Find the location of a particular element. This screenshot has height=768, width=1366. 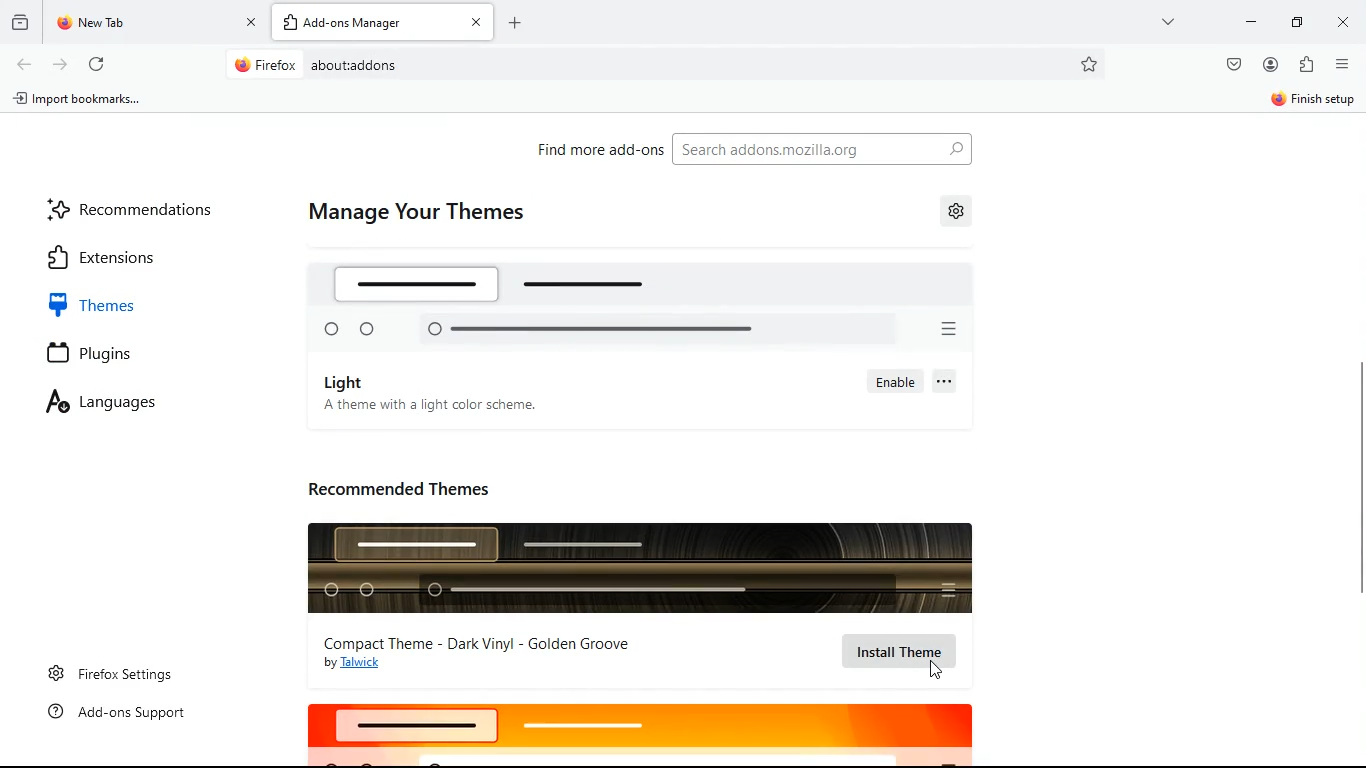

maximize is located at coordinates (1291, 22).